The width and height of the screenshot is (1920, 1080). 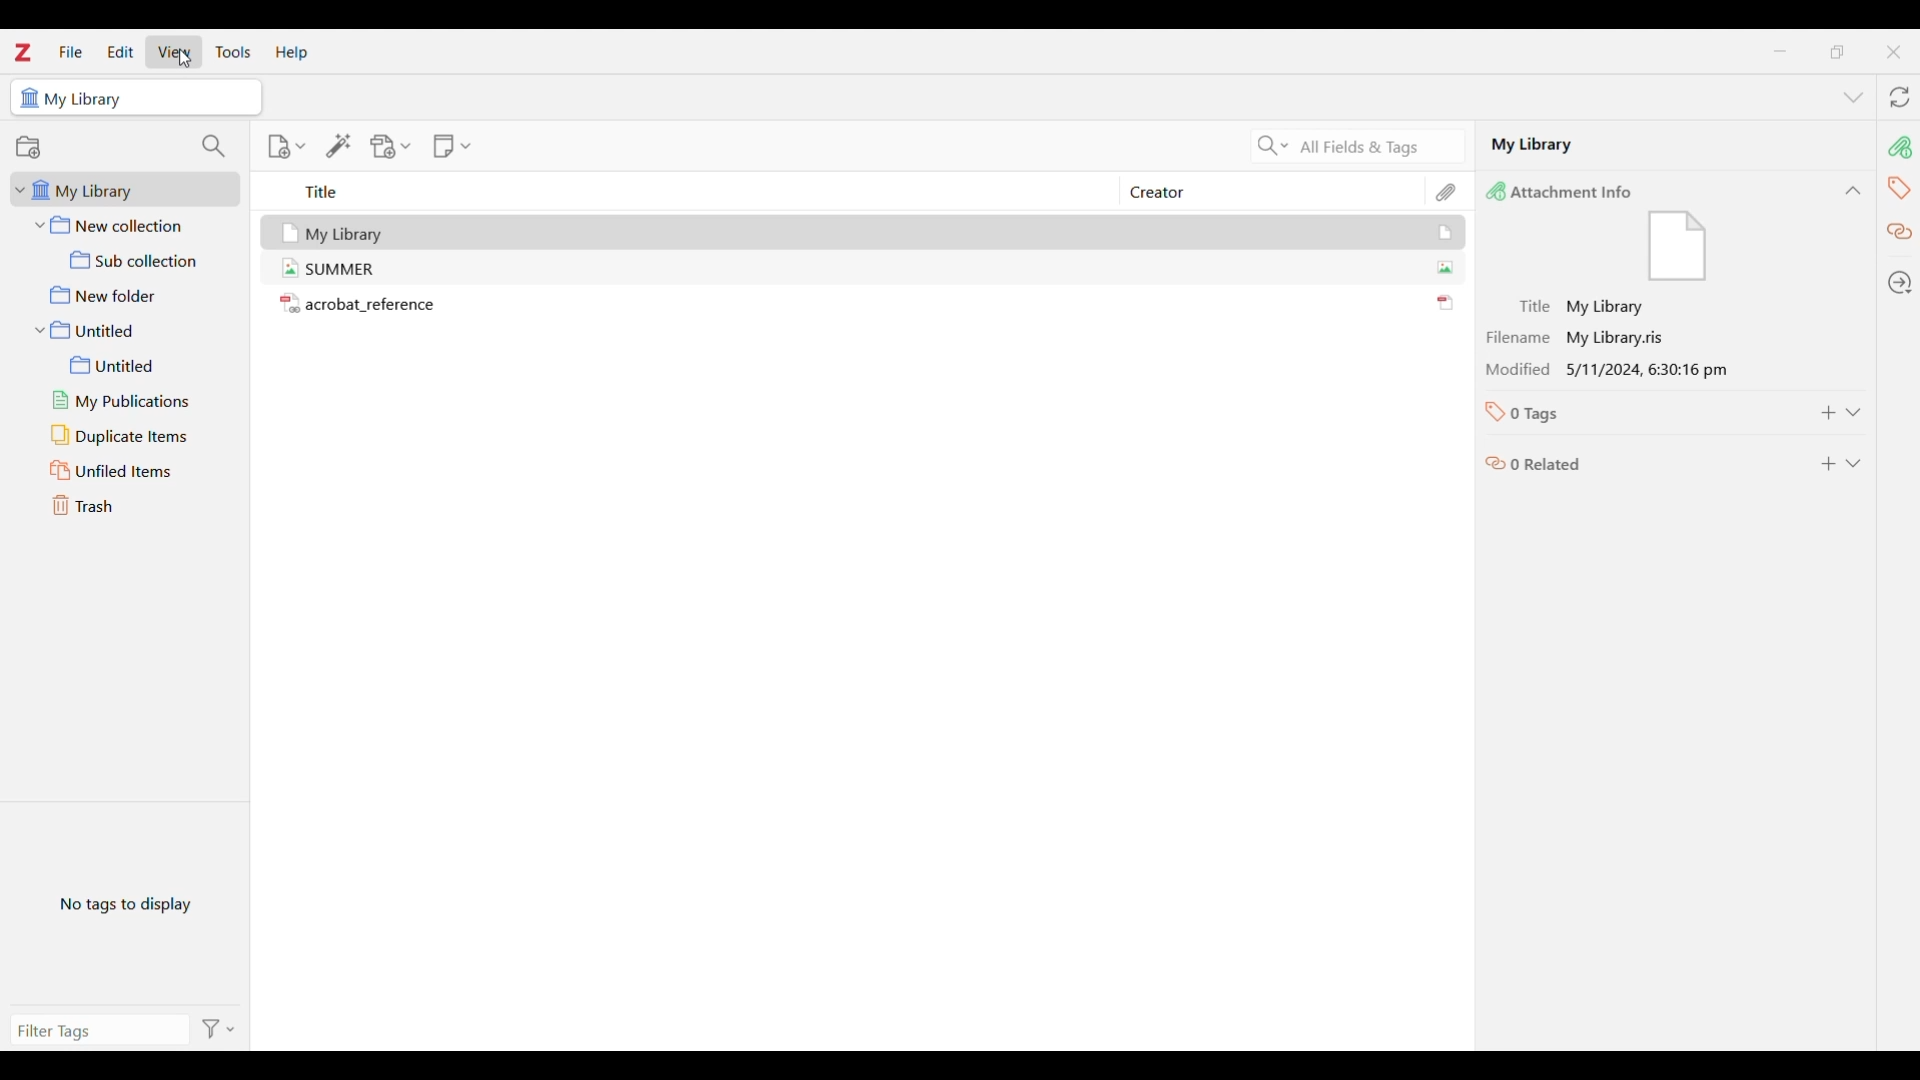 What do you see at coordinates (683, 191) in the screenshot?
I see `Title column` at bounding box center [683, 191].